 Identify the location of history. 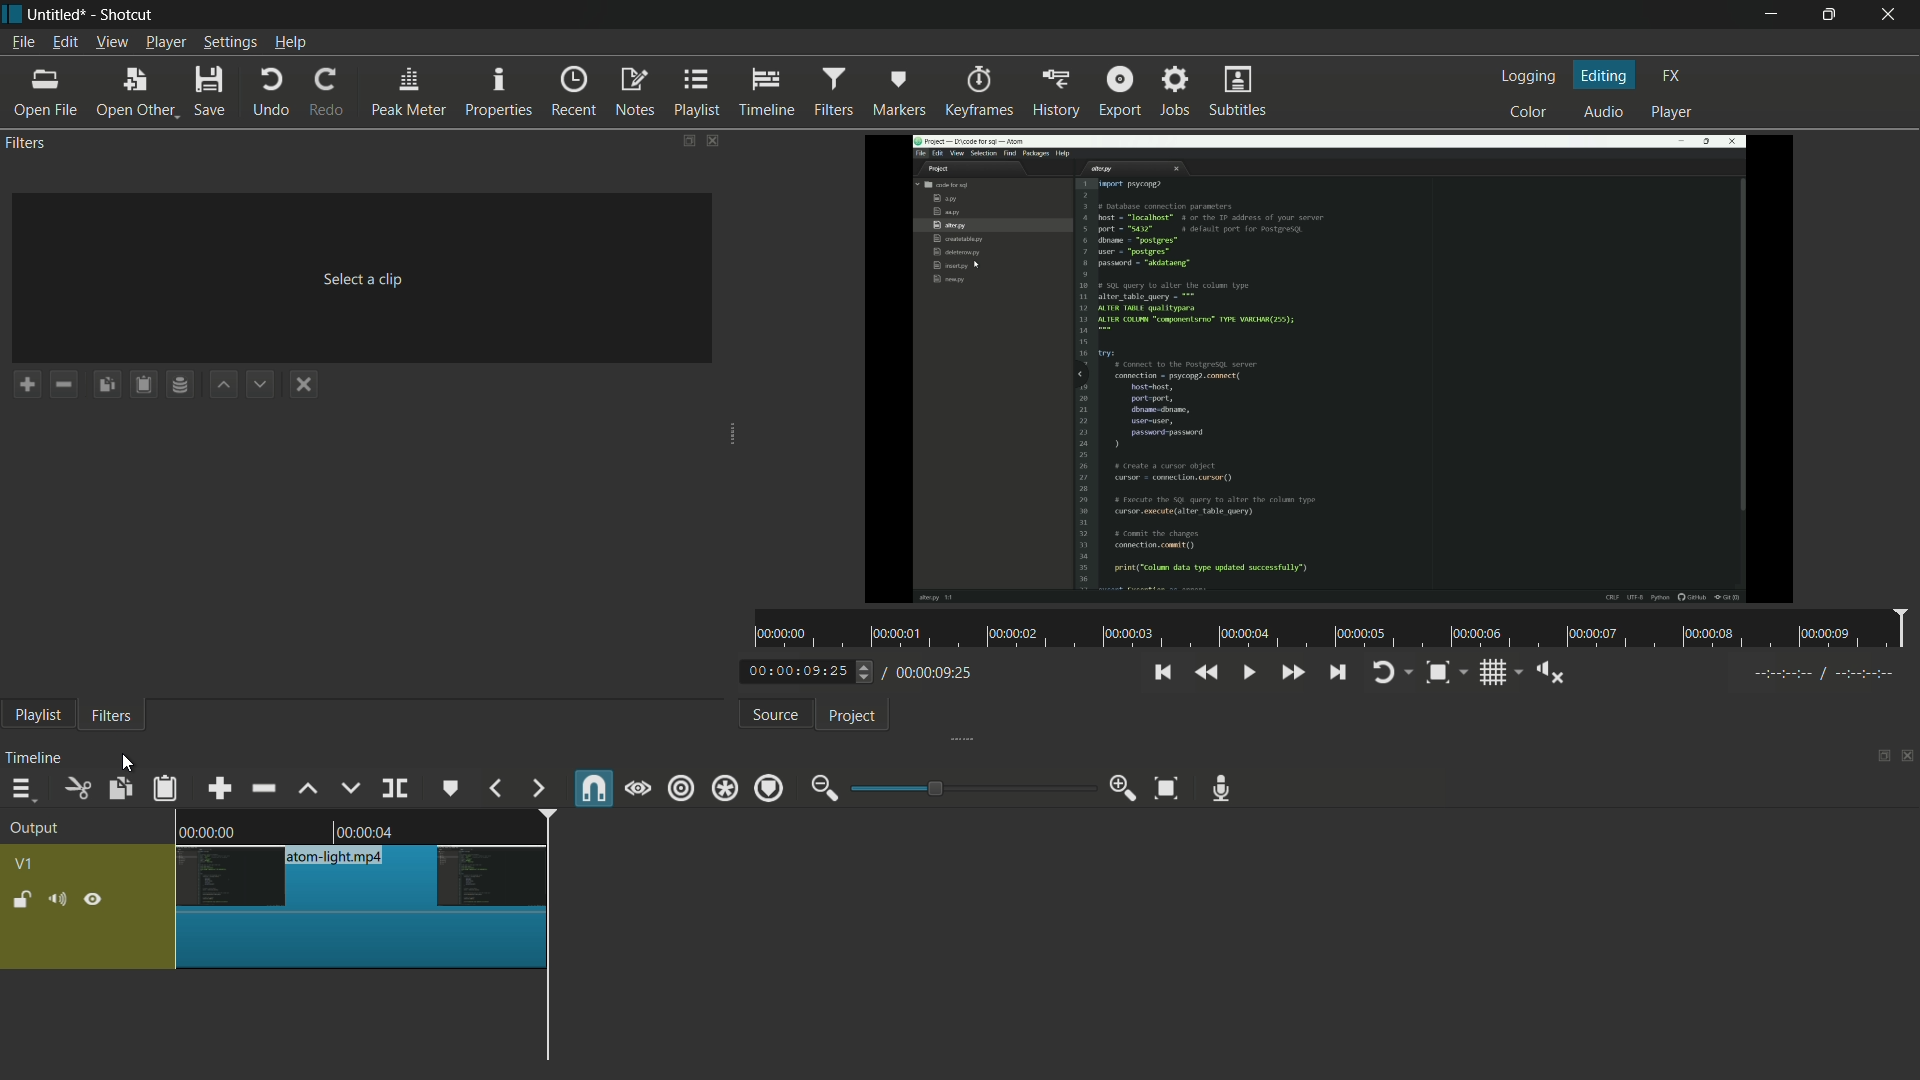
(1053, 93).